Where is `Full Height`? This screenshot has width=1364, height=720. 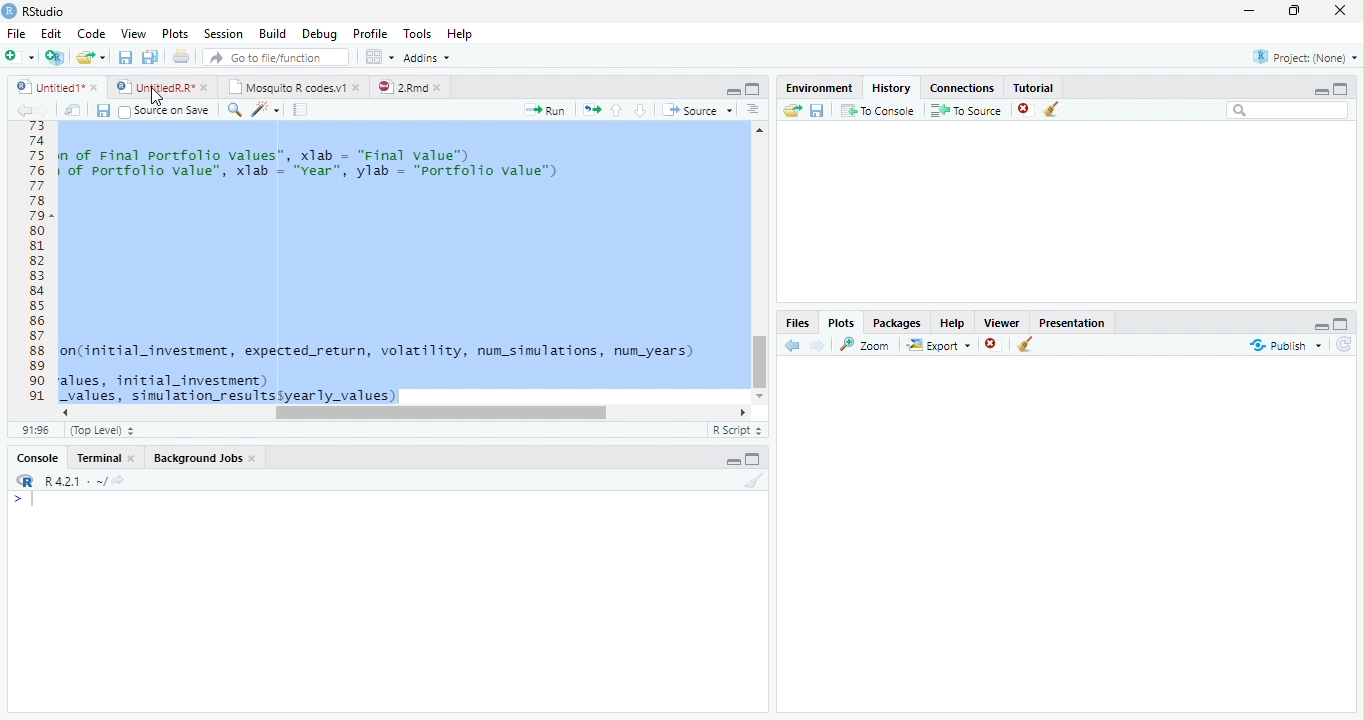 Full Height is located at coordinates (1343, 322).